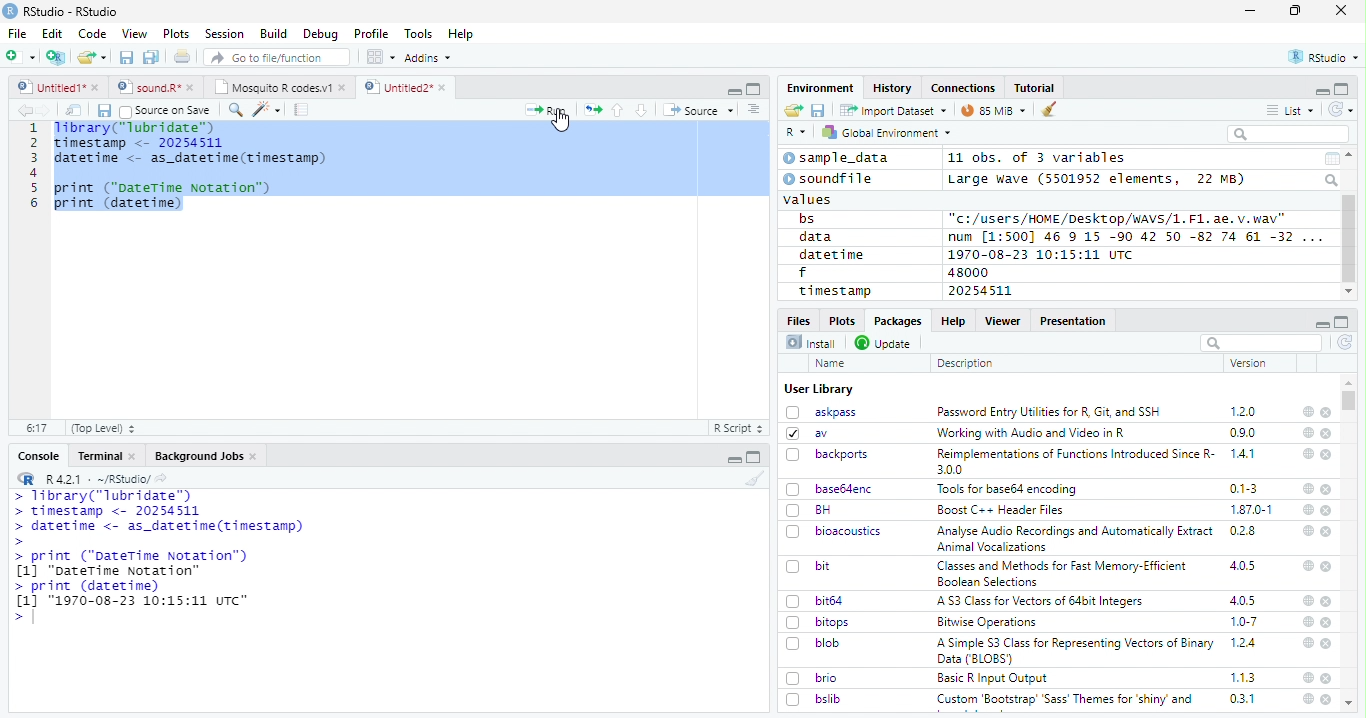  Describe the element at coordinates (812, 678) in the screenshot. I see `brio` at that location.